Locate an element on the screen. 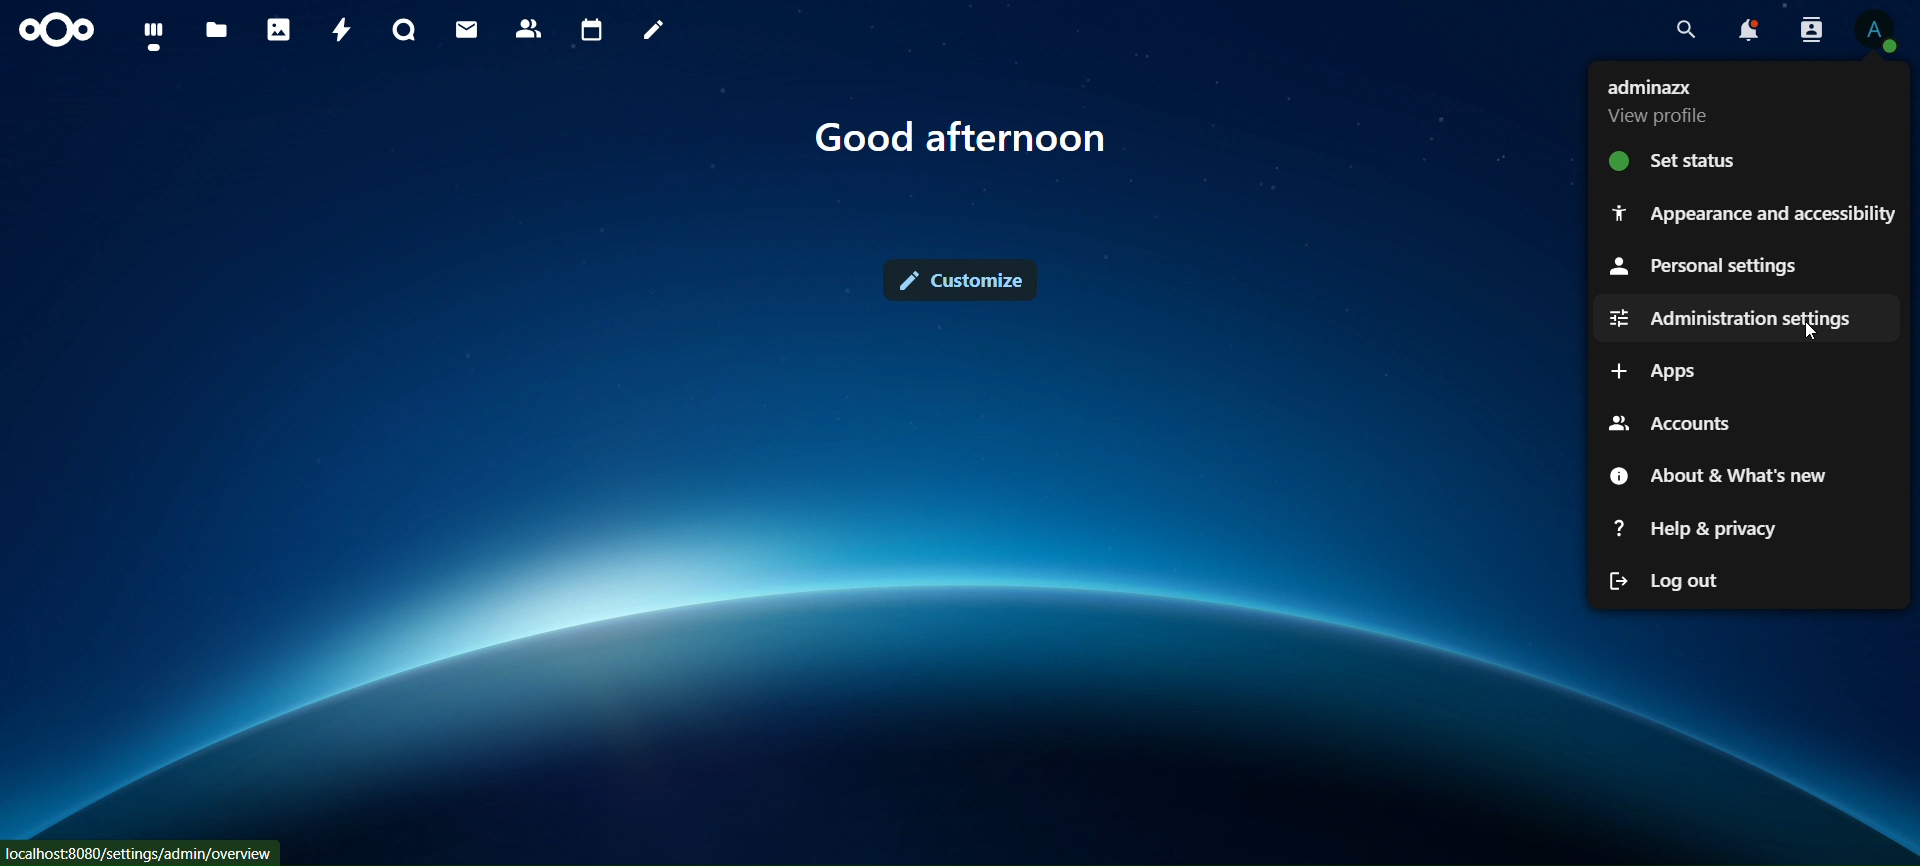  set status is located at coordinates (1674, 159).